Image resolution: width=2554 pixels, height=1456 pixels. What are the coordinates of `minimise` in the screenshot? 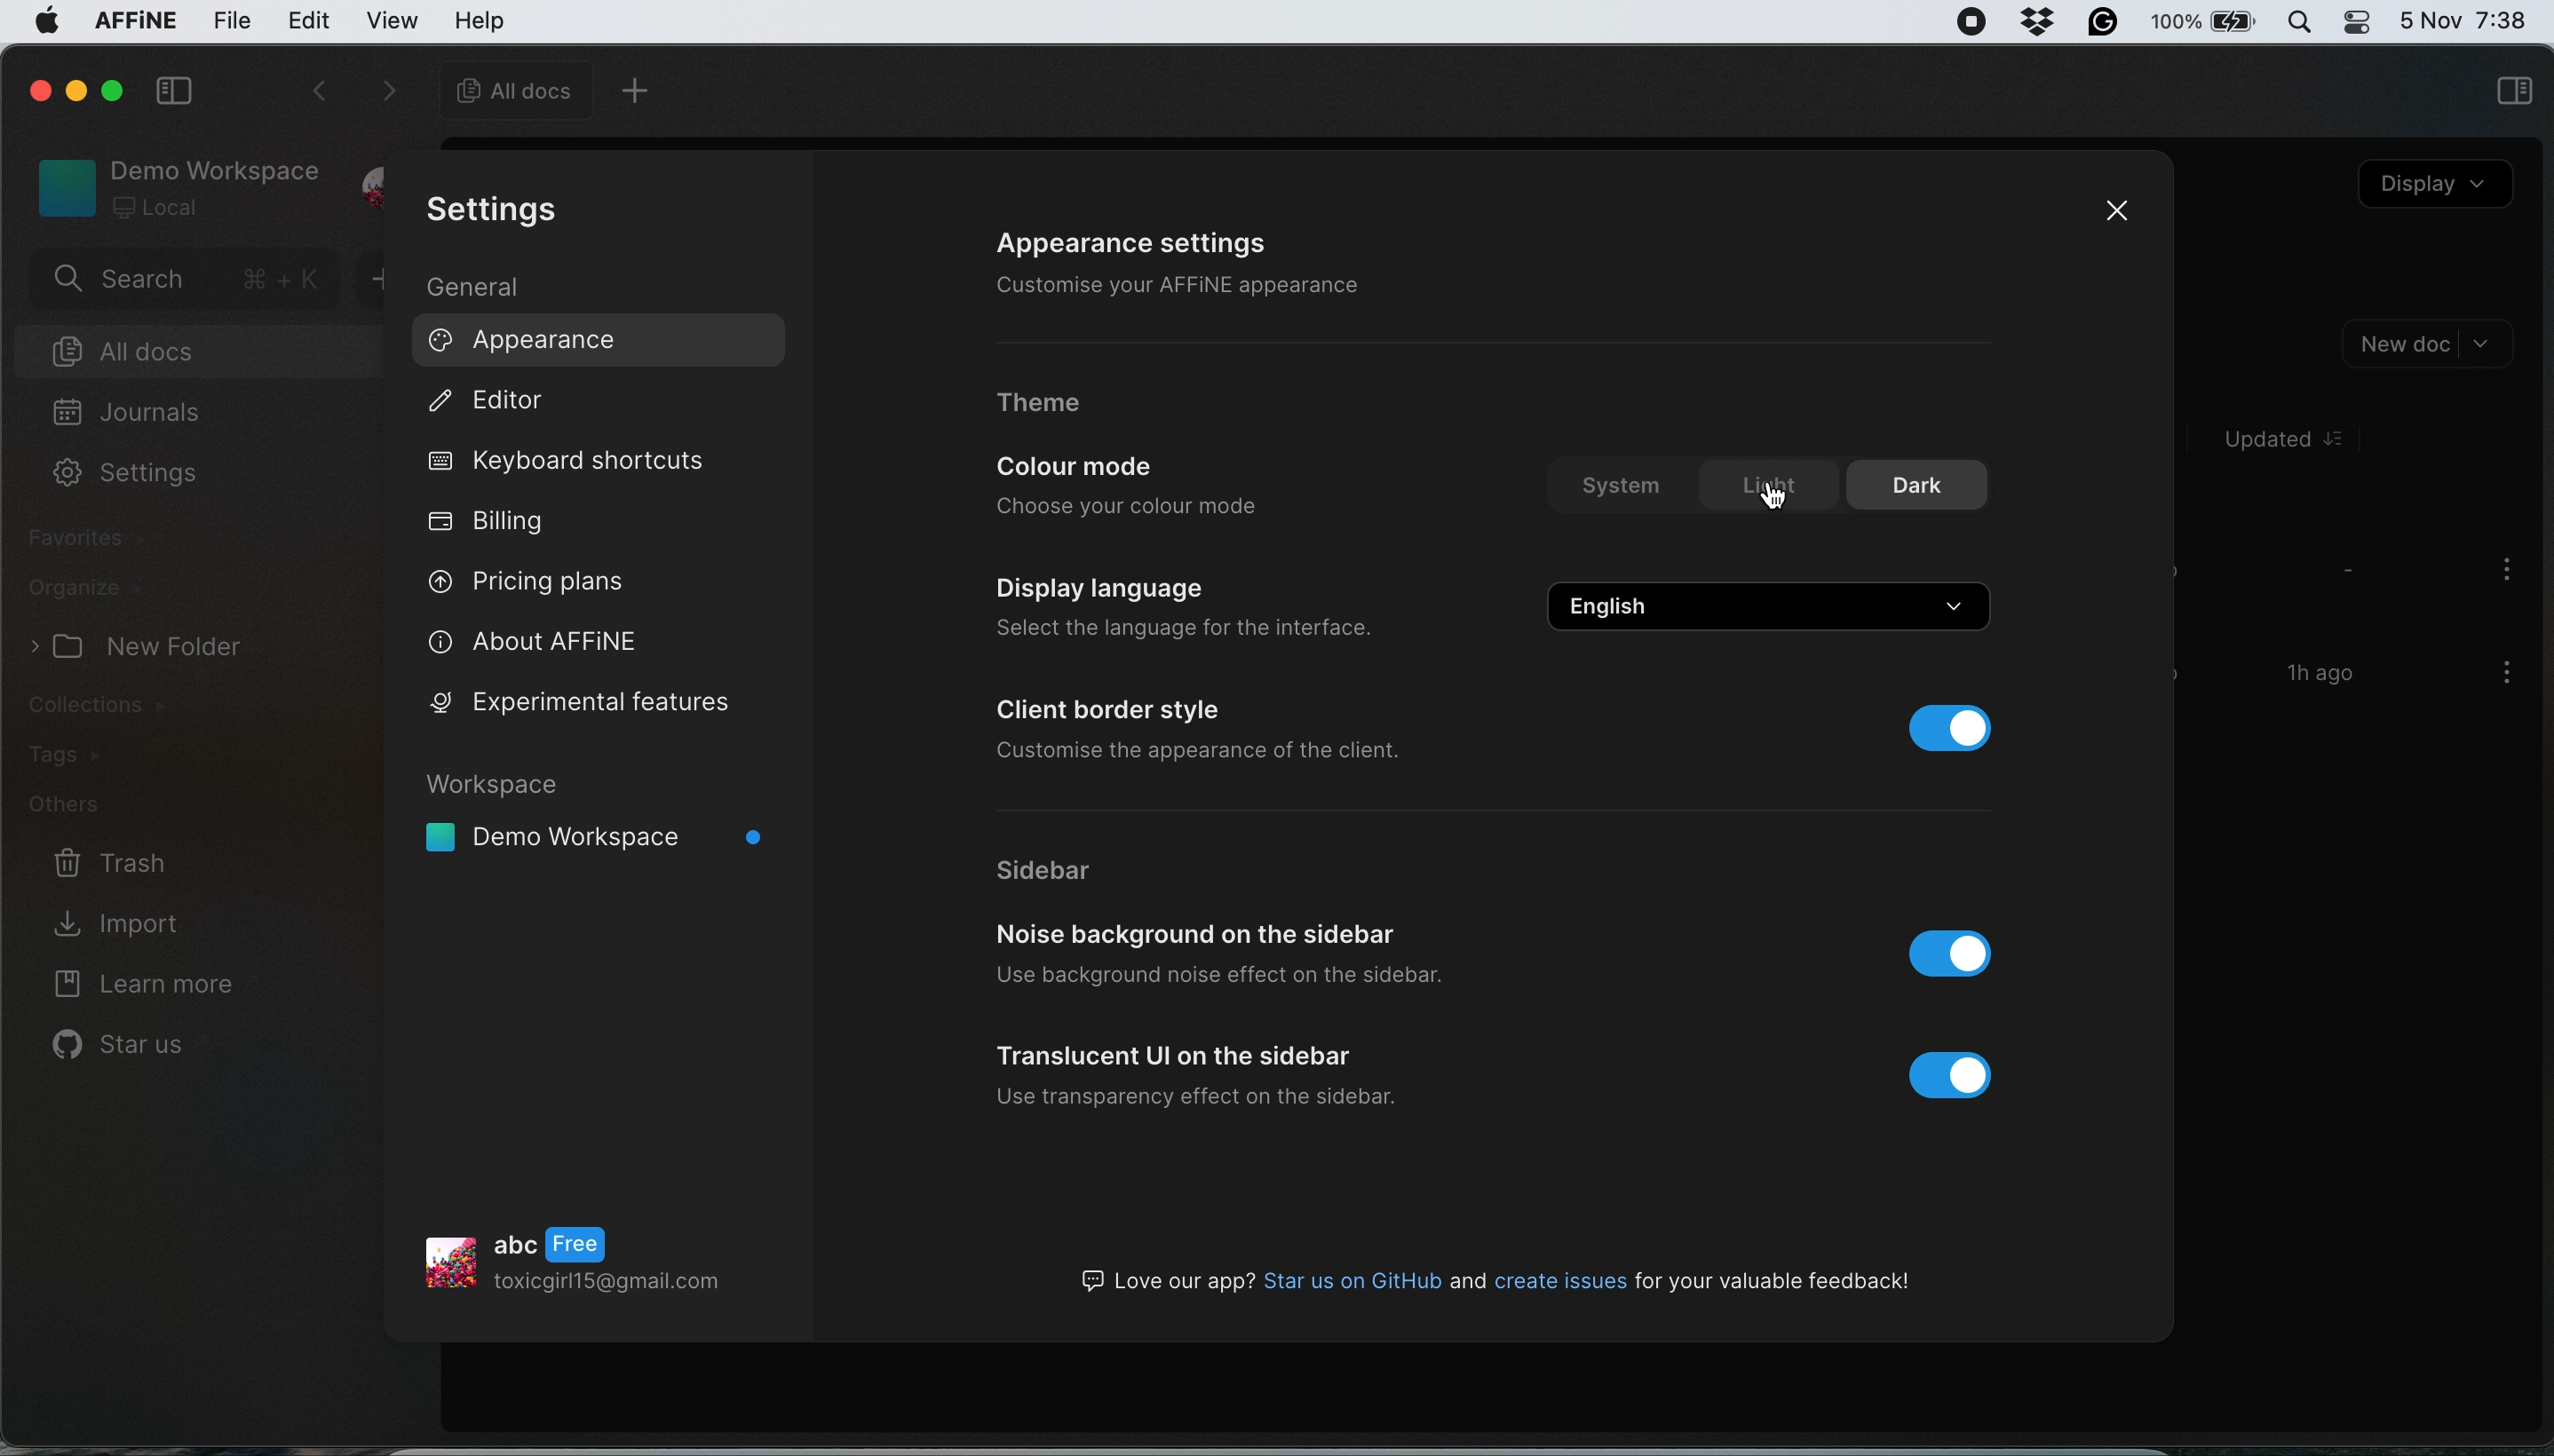 It's located at (76, 86).